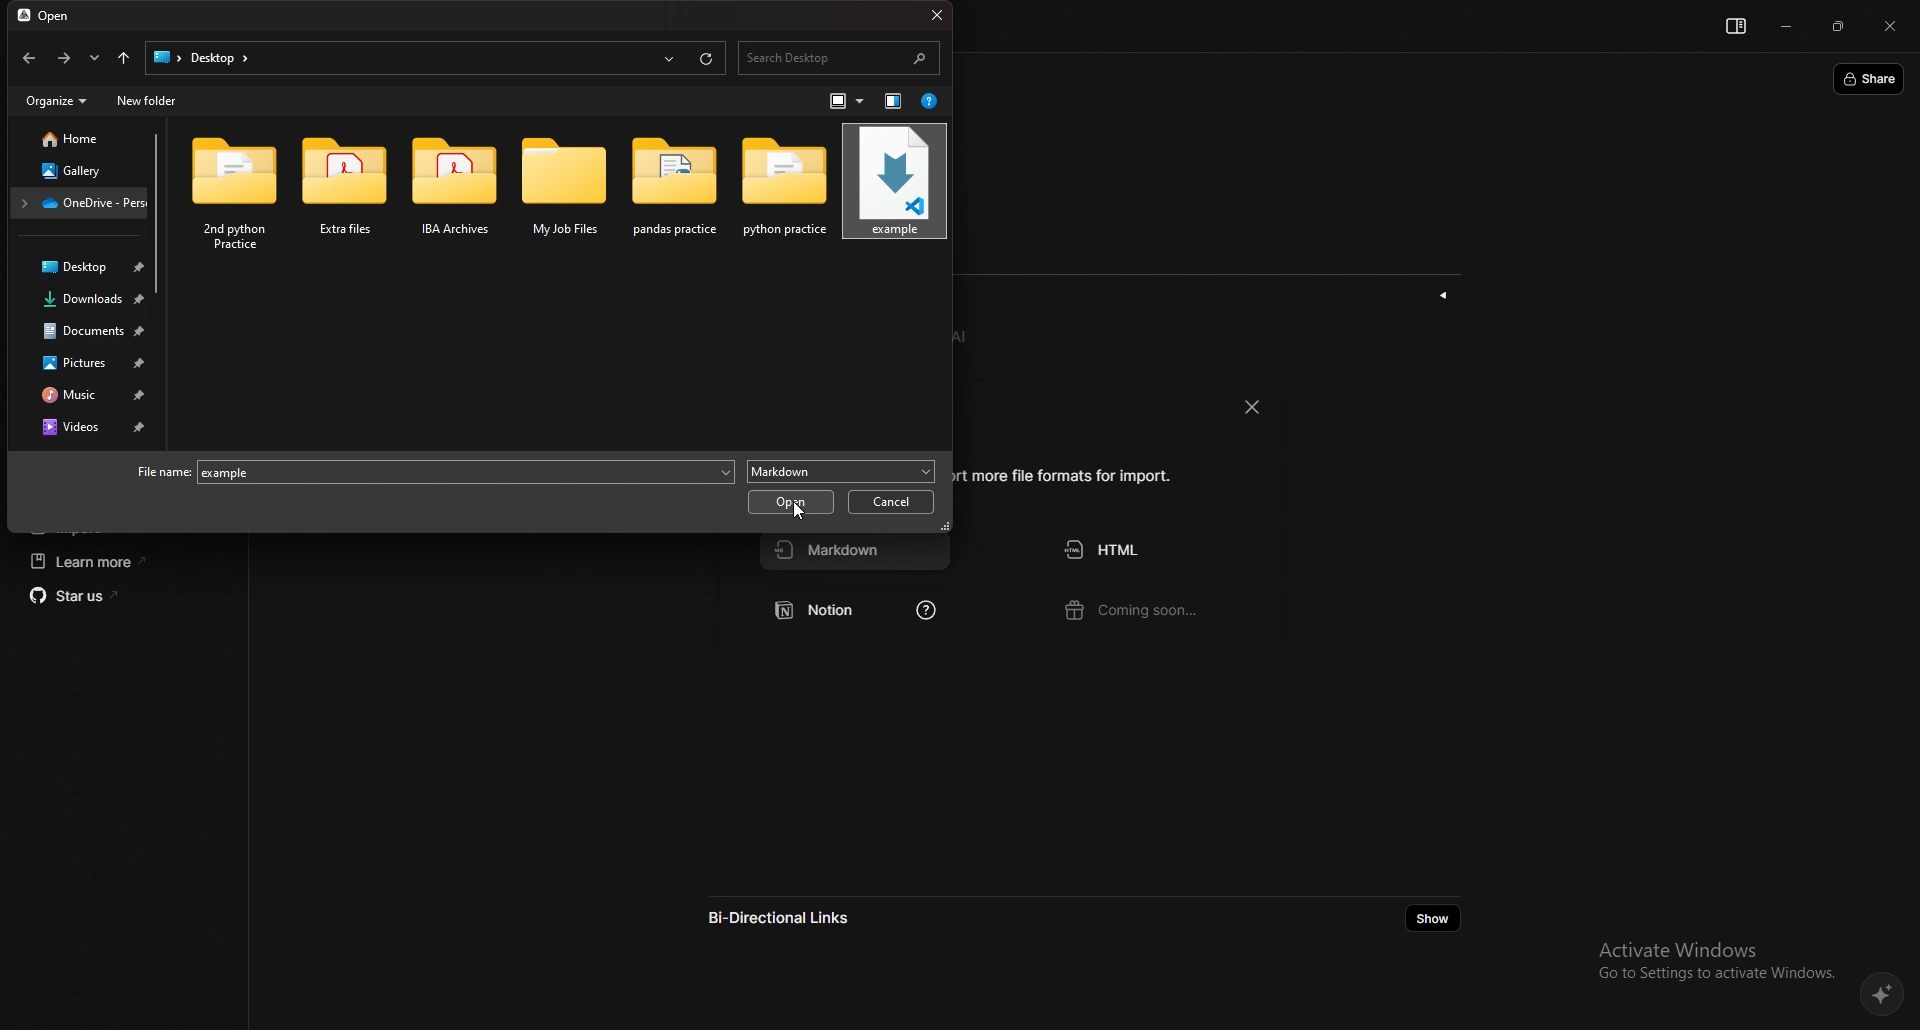 This screenshot has width=1920, height=1030. Describe the element at coordinates (83, 332) in the screenshot. I see `documents` at that location.